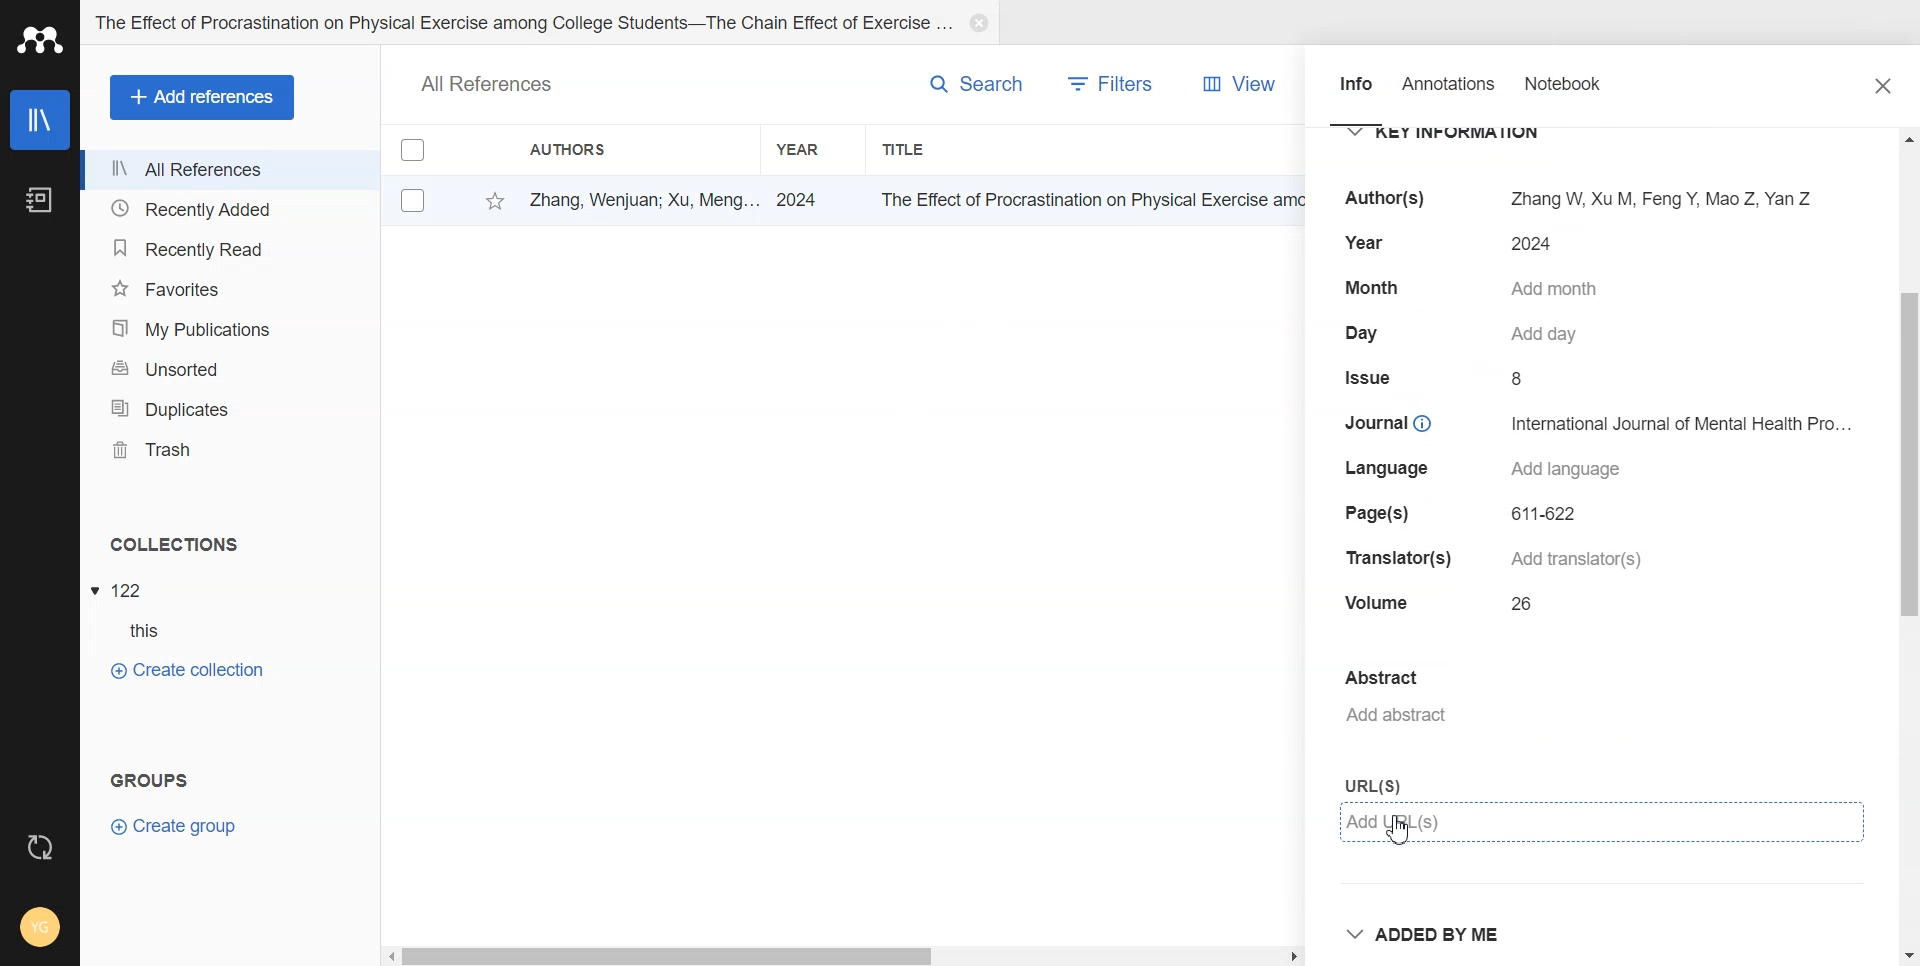  Describe the element at coordinates (414, 203) in the screenshot. I see `Checkbox` at that location.